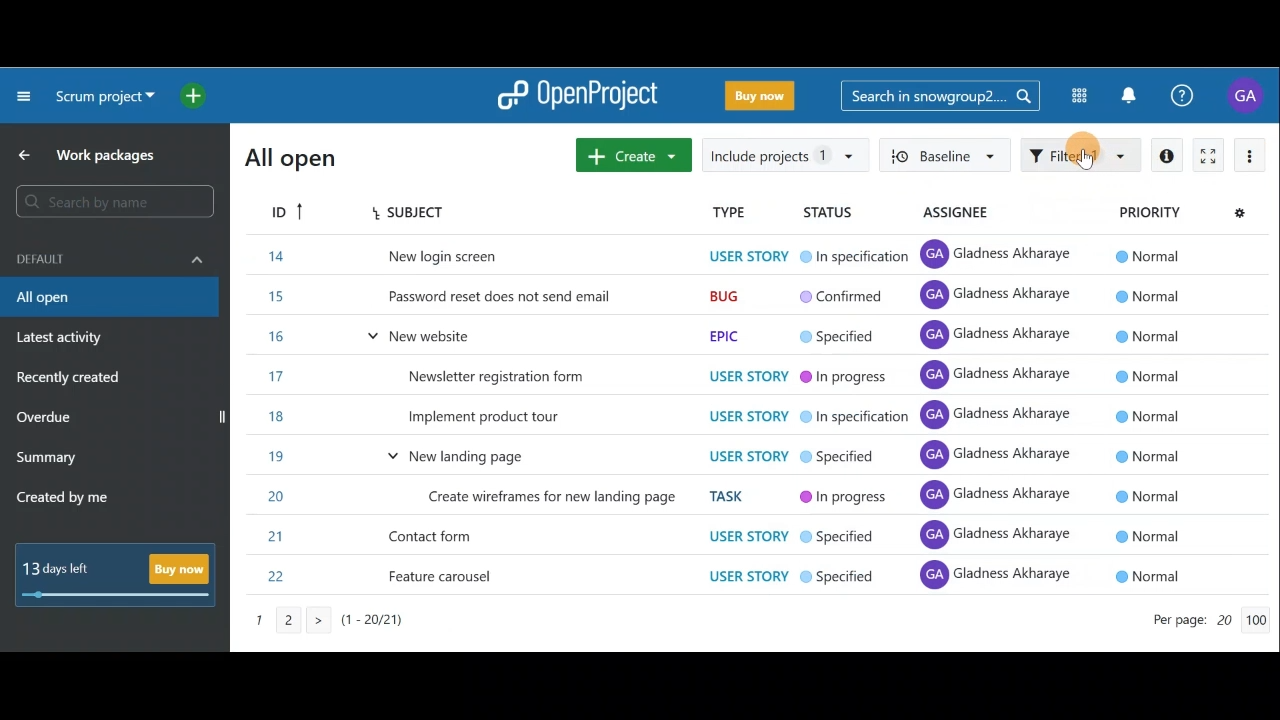 This screenshot has height=720, width=1280. Describe the element at coordinates (123, 576) in the screenshot. I see `Buy now` at that location.